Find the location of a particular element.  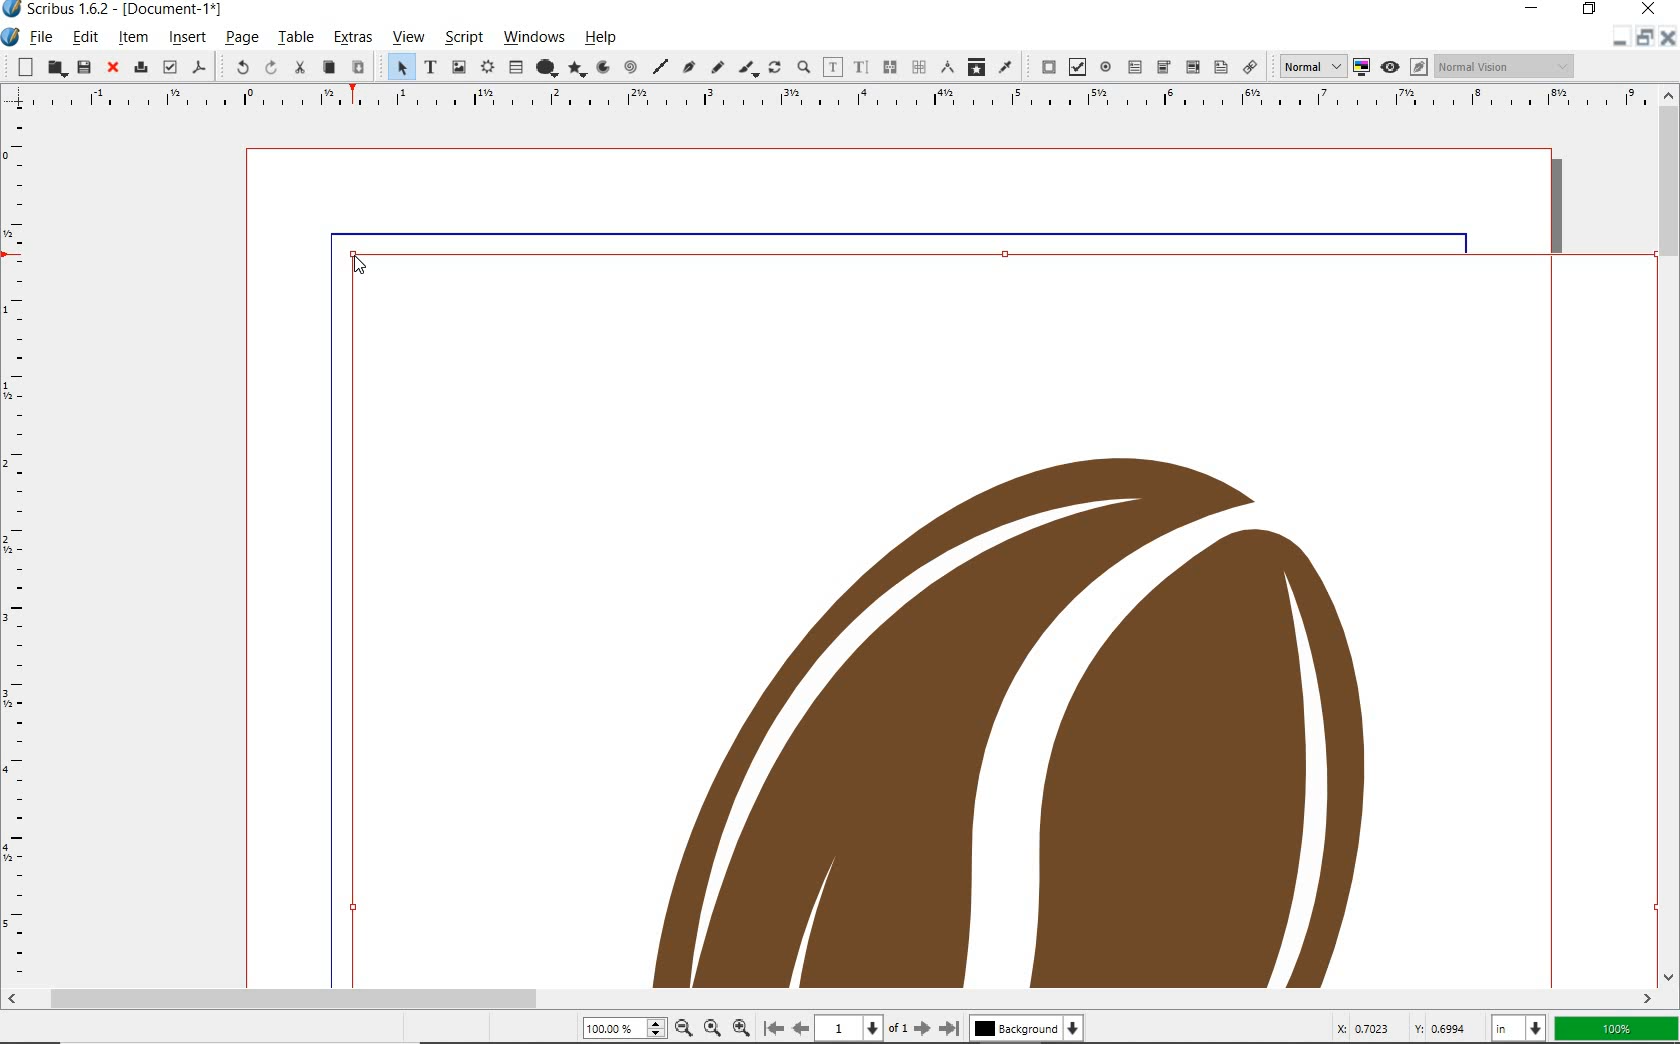

edit text with story editor is located at coordinates (861, 67).